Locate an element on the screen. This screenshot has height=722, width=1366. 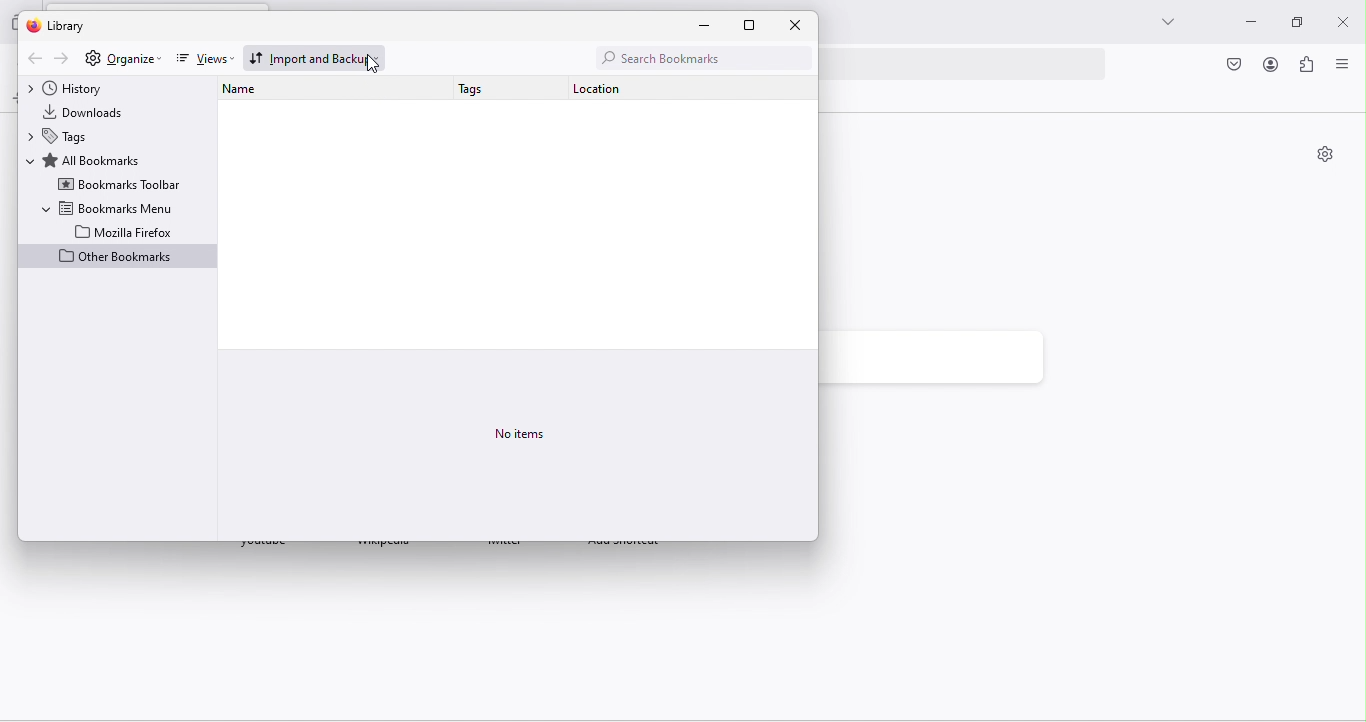
bookmarks toolbar is located at coordinates (119, 185).